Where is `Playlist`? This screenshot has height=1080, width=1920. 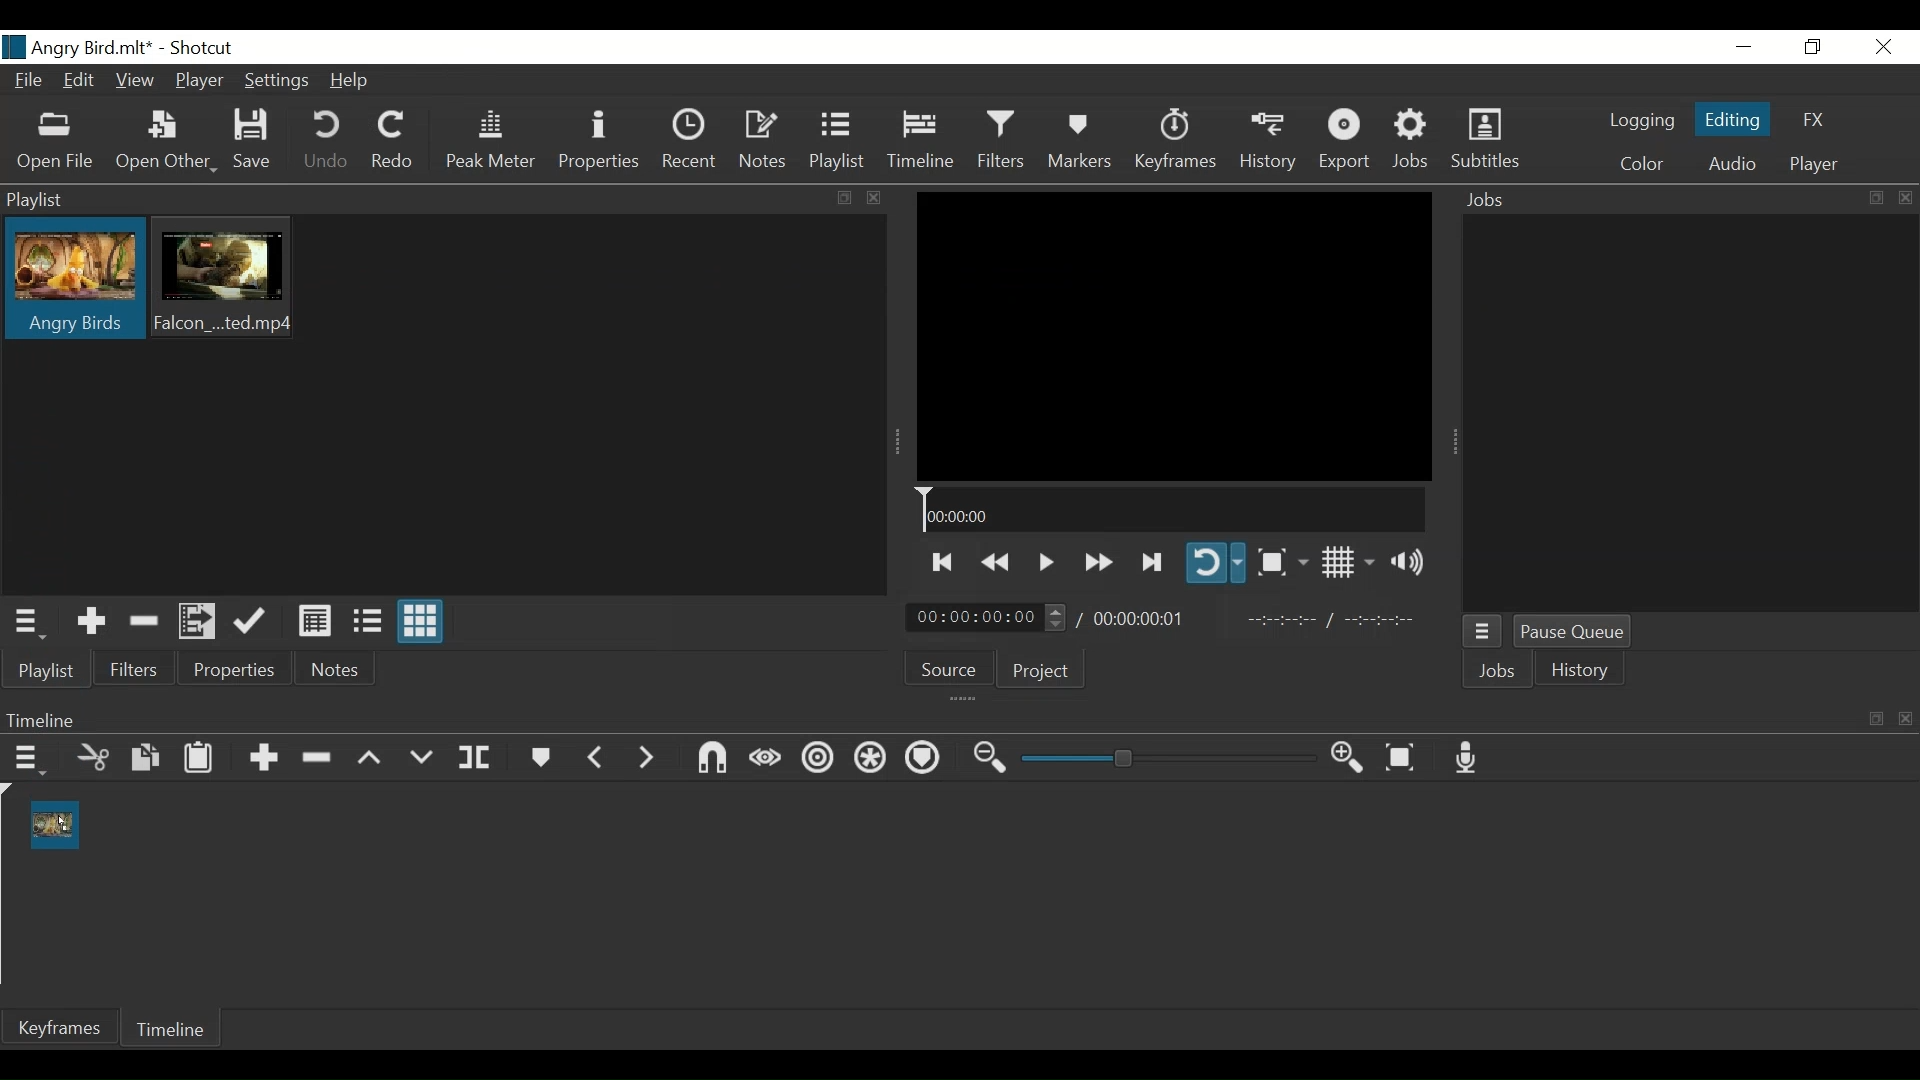
Playlist is located at coordinates (841, 143).